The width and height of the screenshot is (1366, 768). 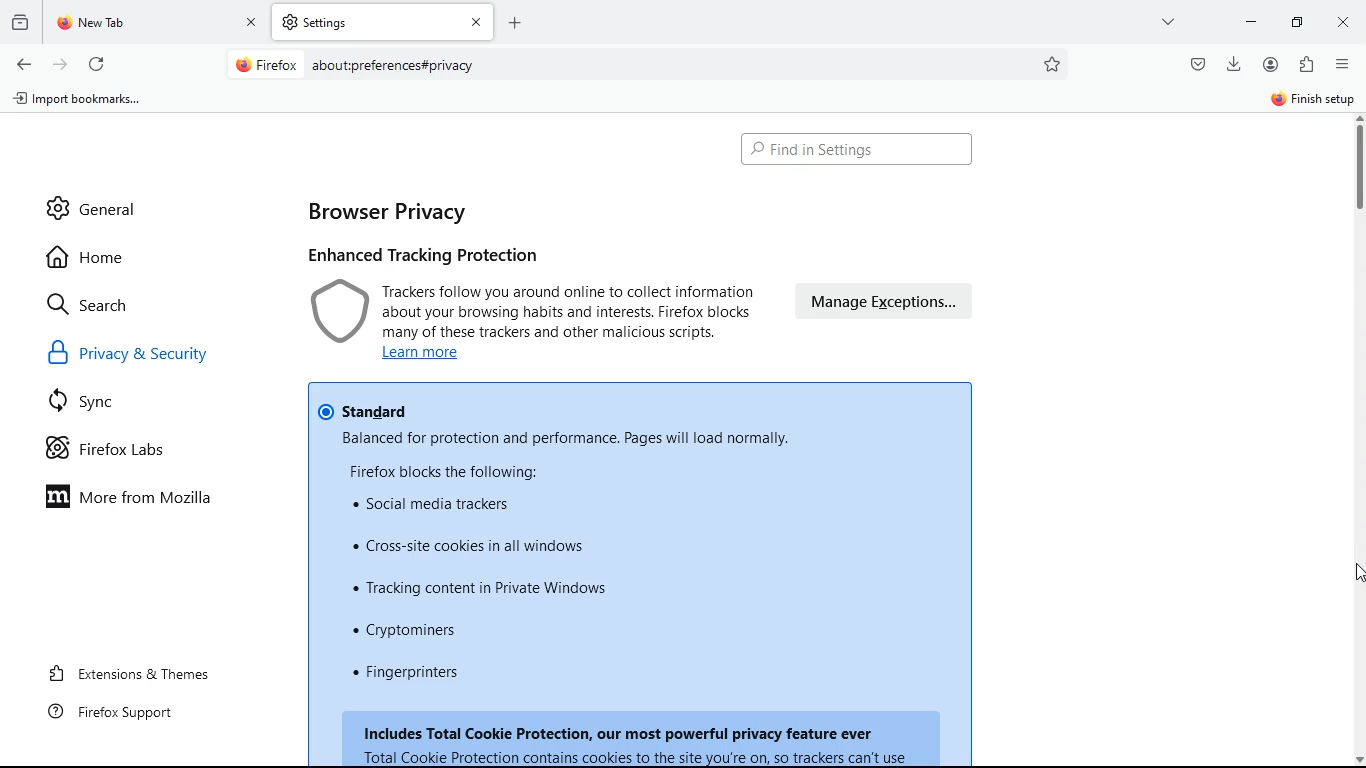 I want to click on pocket, so click(x=1196, y=63).